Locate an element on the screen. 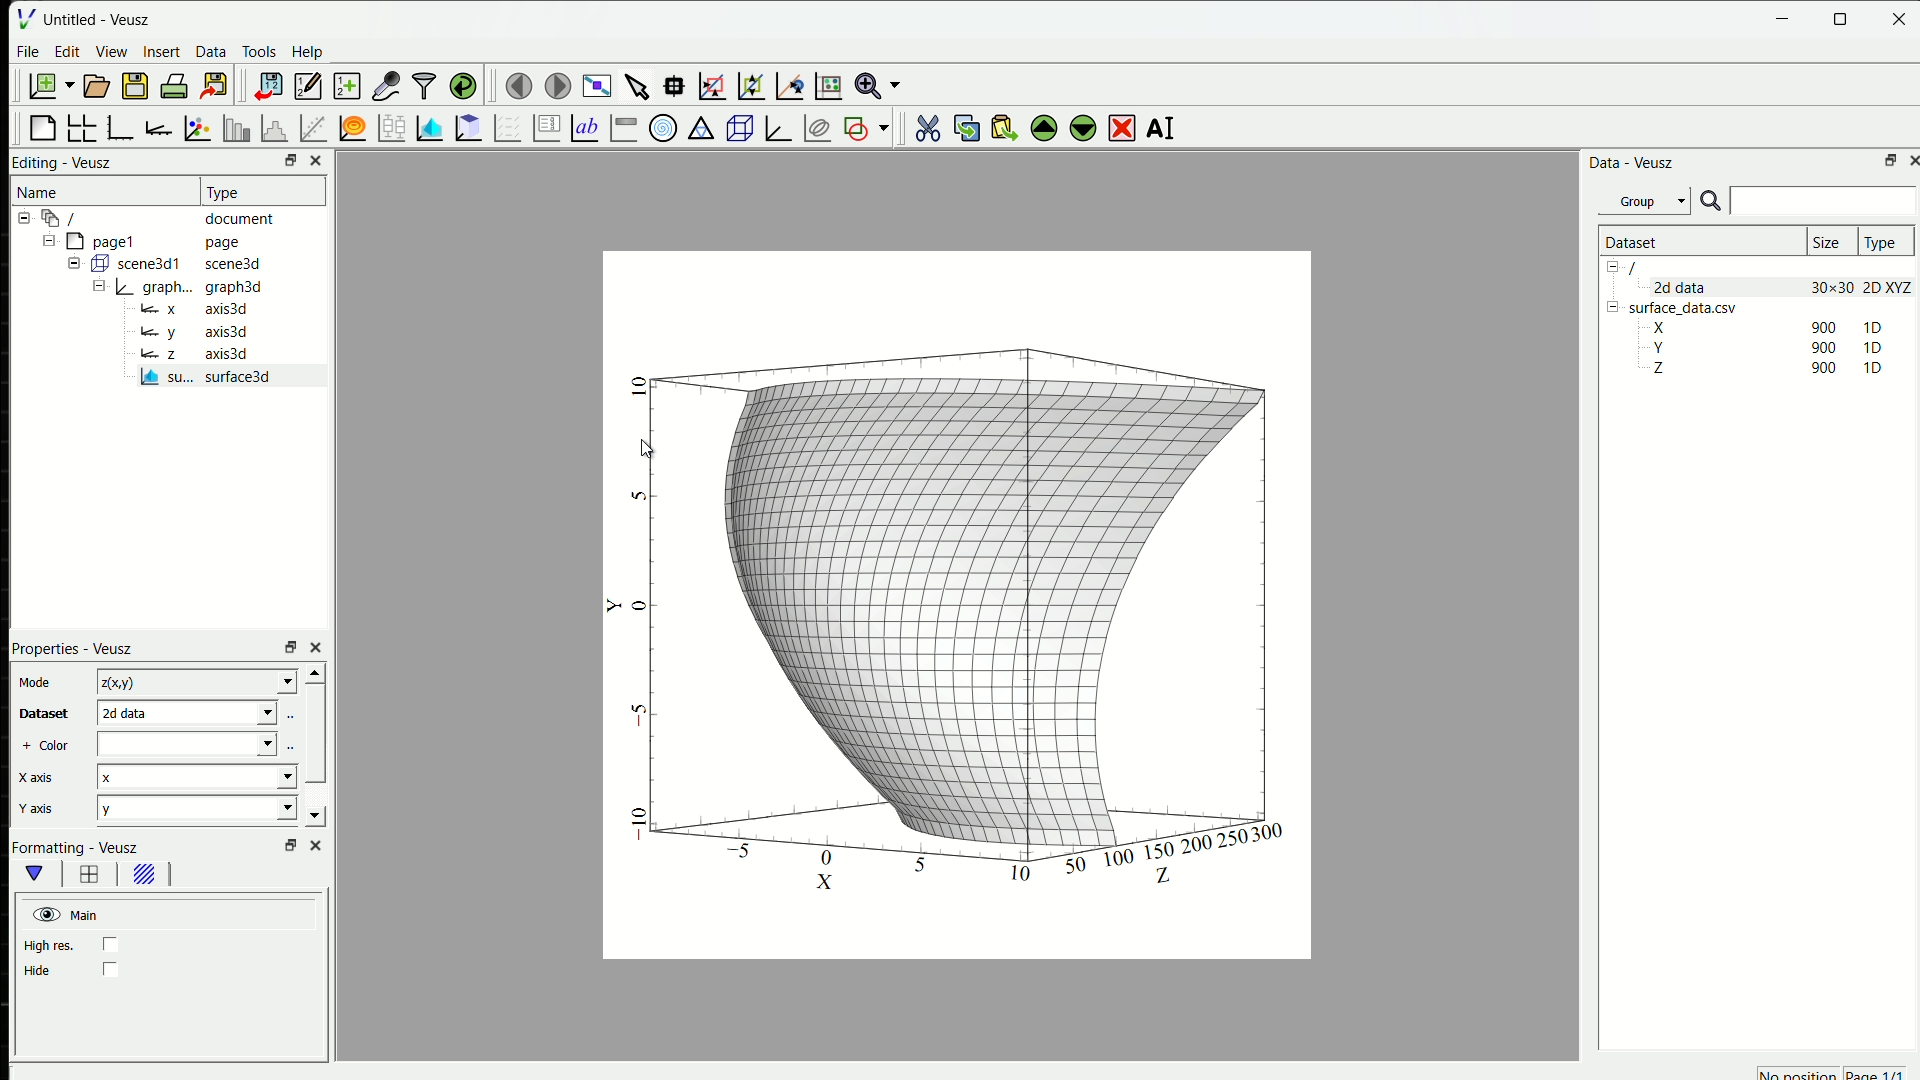 This screenshot has width=1920, height=1080. 2d graph is located at coordinates (957, 627).